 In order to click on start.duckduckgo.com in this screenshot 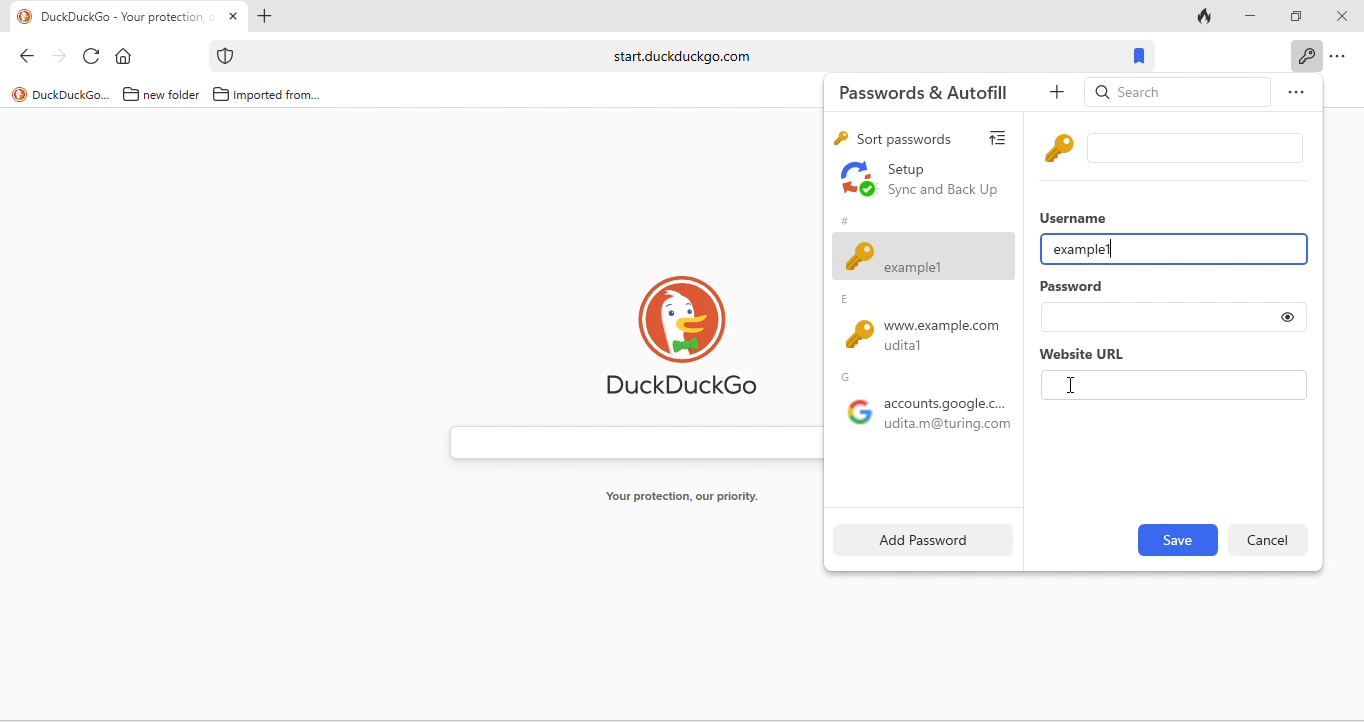, I will do `click(680, 56)`.